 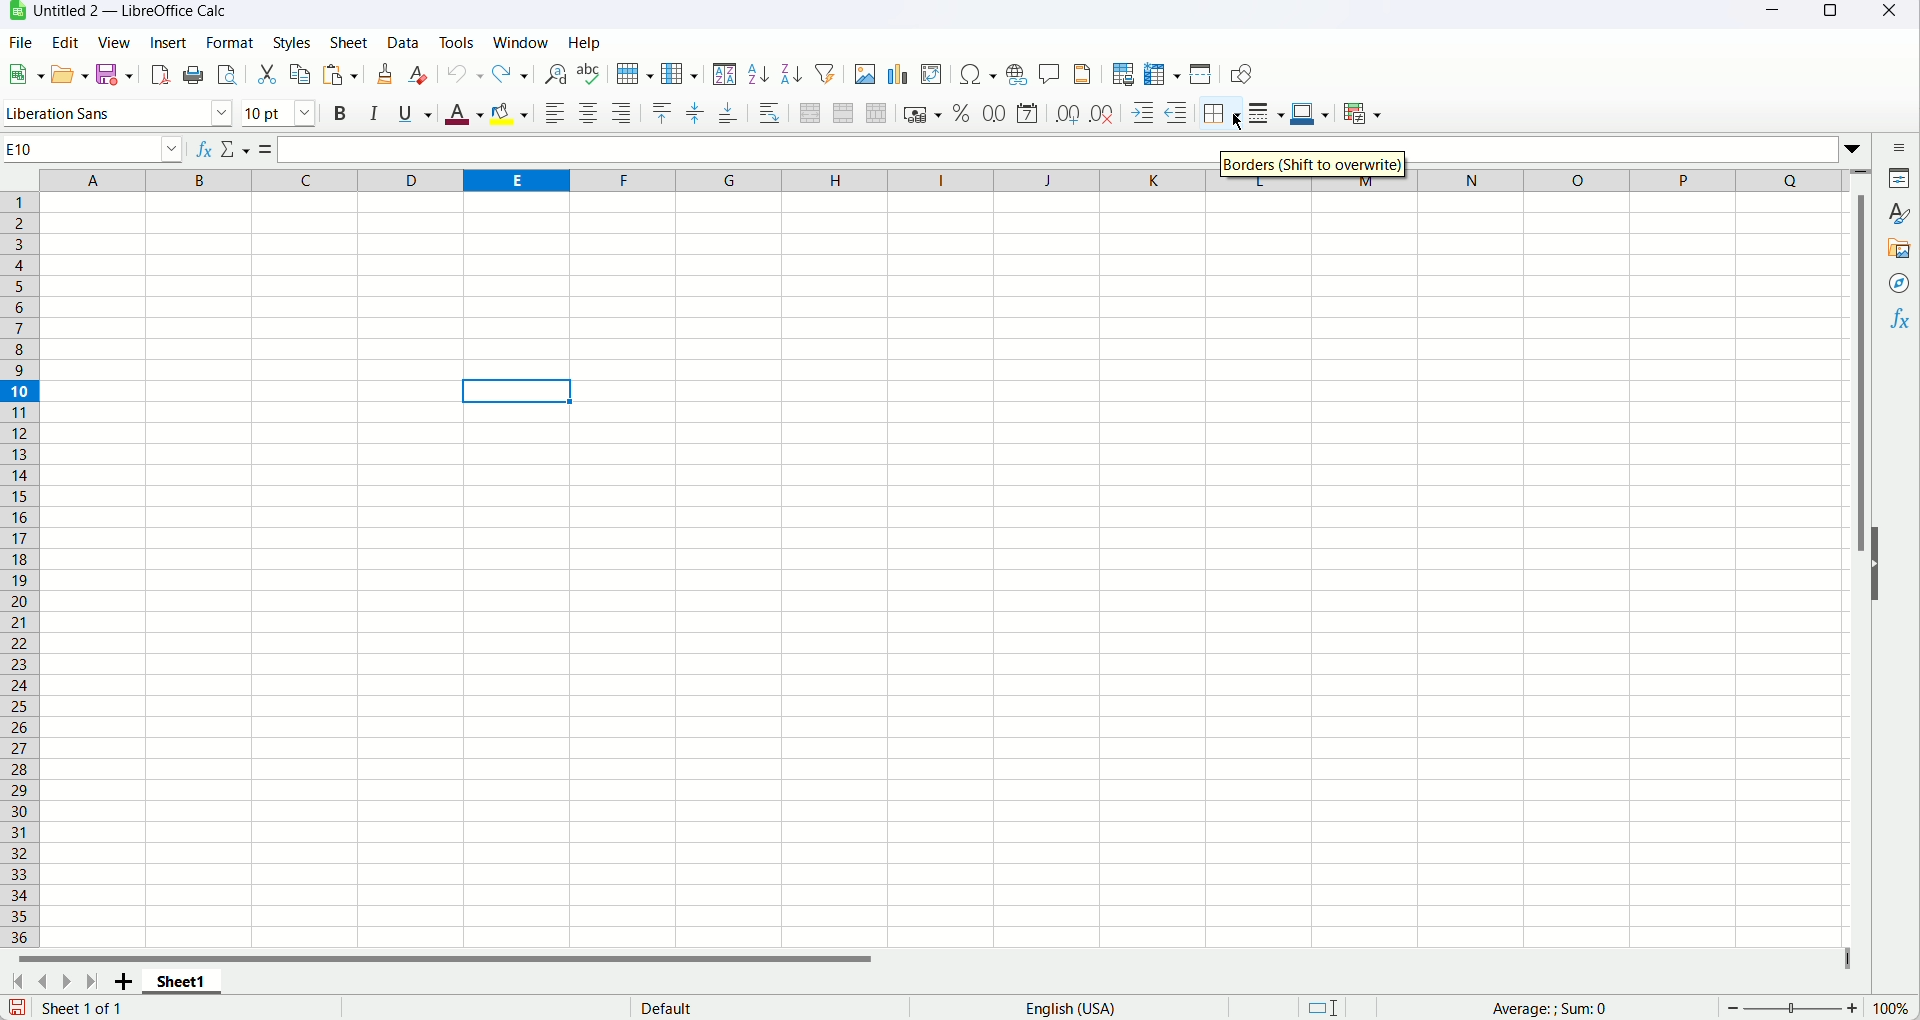 What do you see at coordinates (1101, 114) in the screenshot?
I see `remove decimal place` at bounding box center [1101, 114].